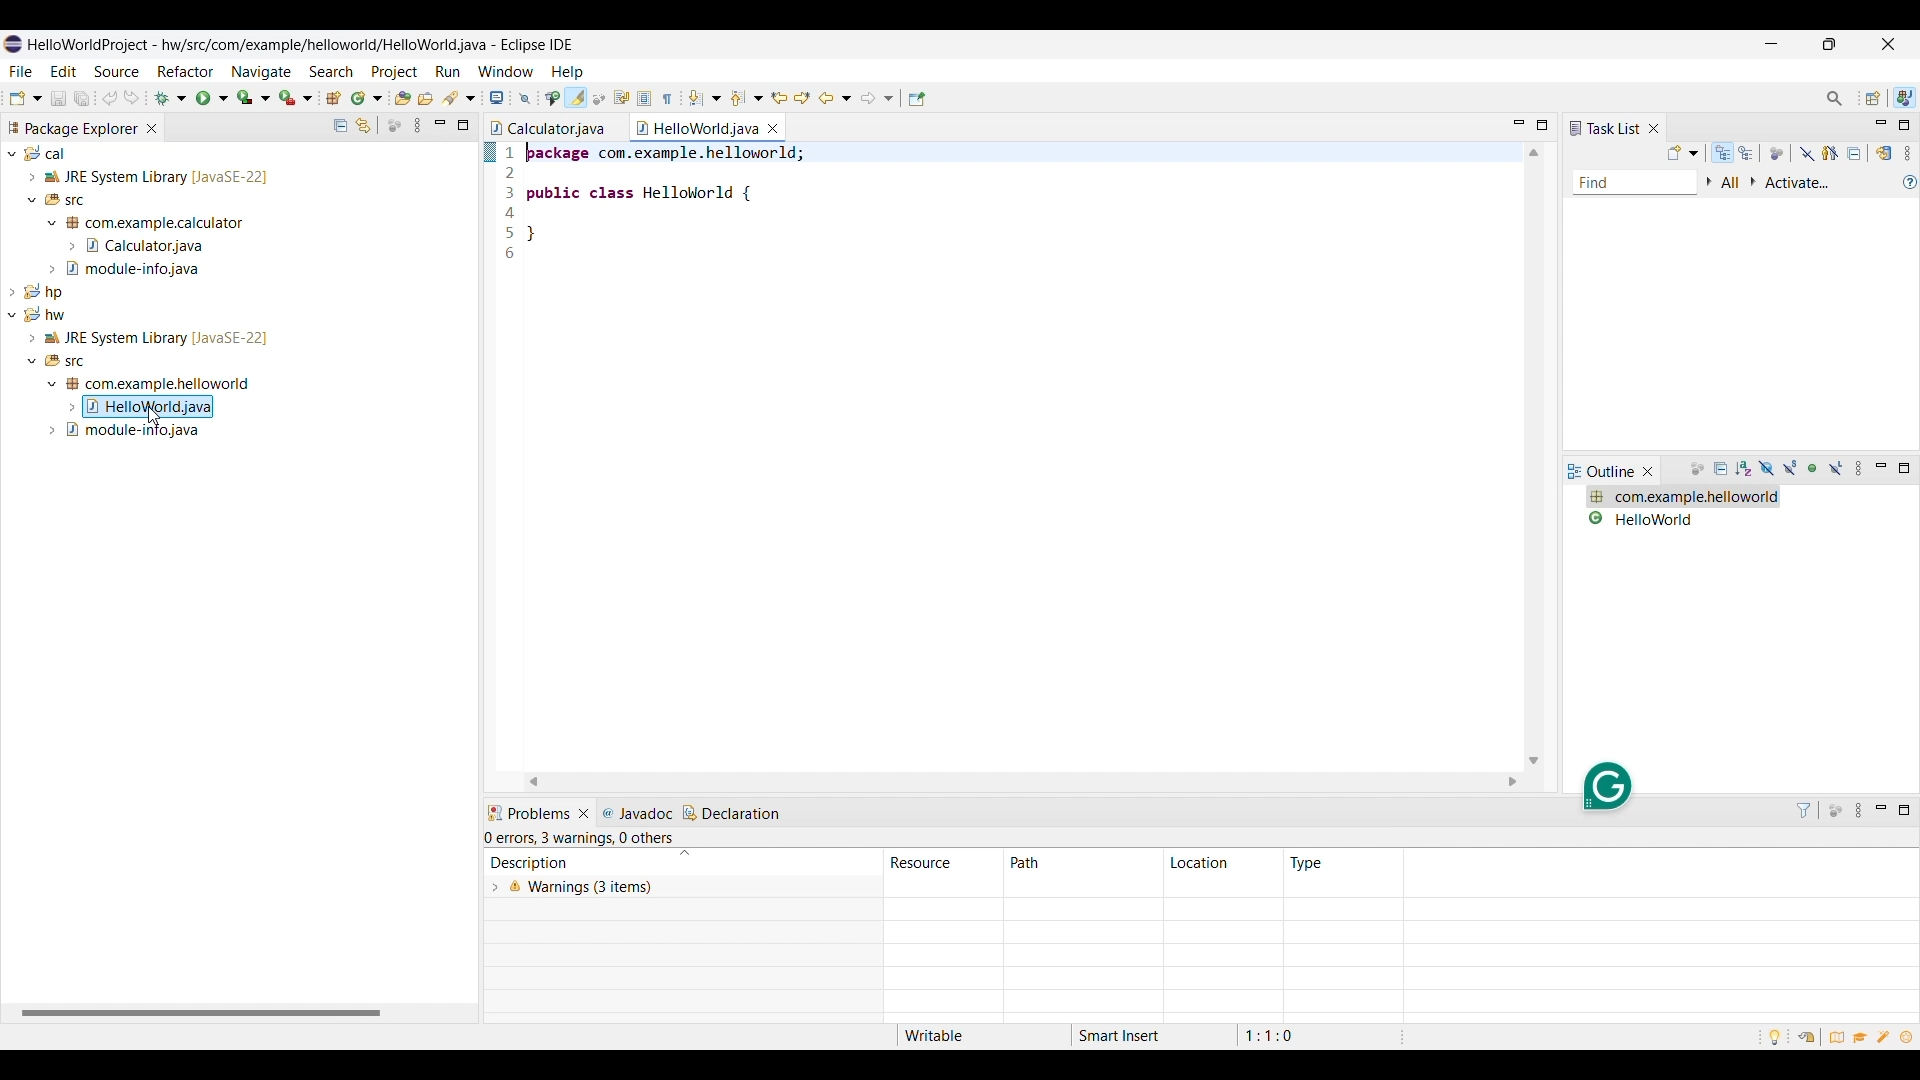  What do you see at coordinates (1883, 811) in the screenshot?
I see `Minimize` at bounding box center [1883, 811].